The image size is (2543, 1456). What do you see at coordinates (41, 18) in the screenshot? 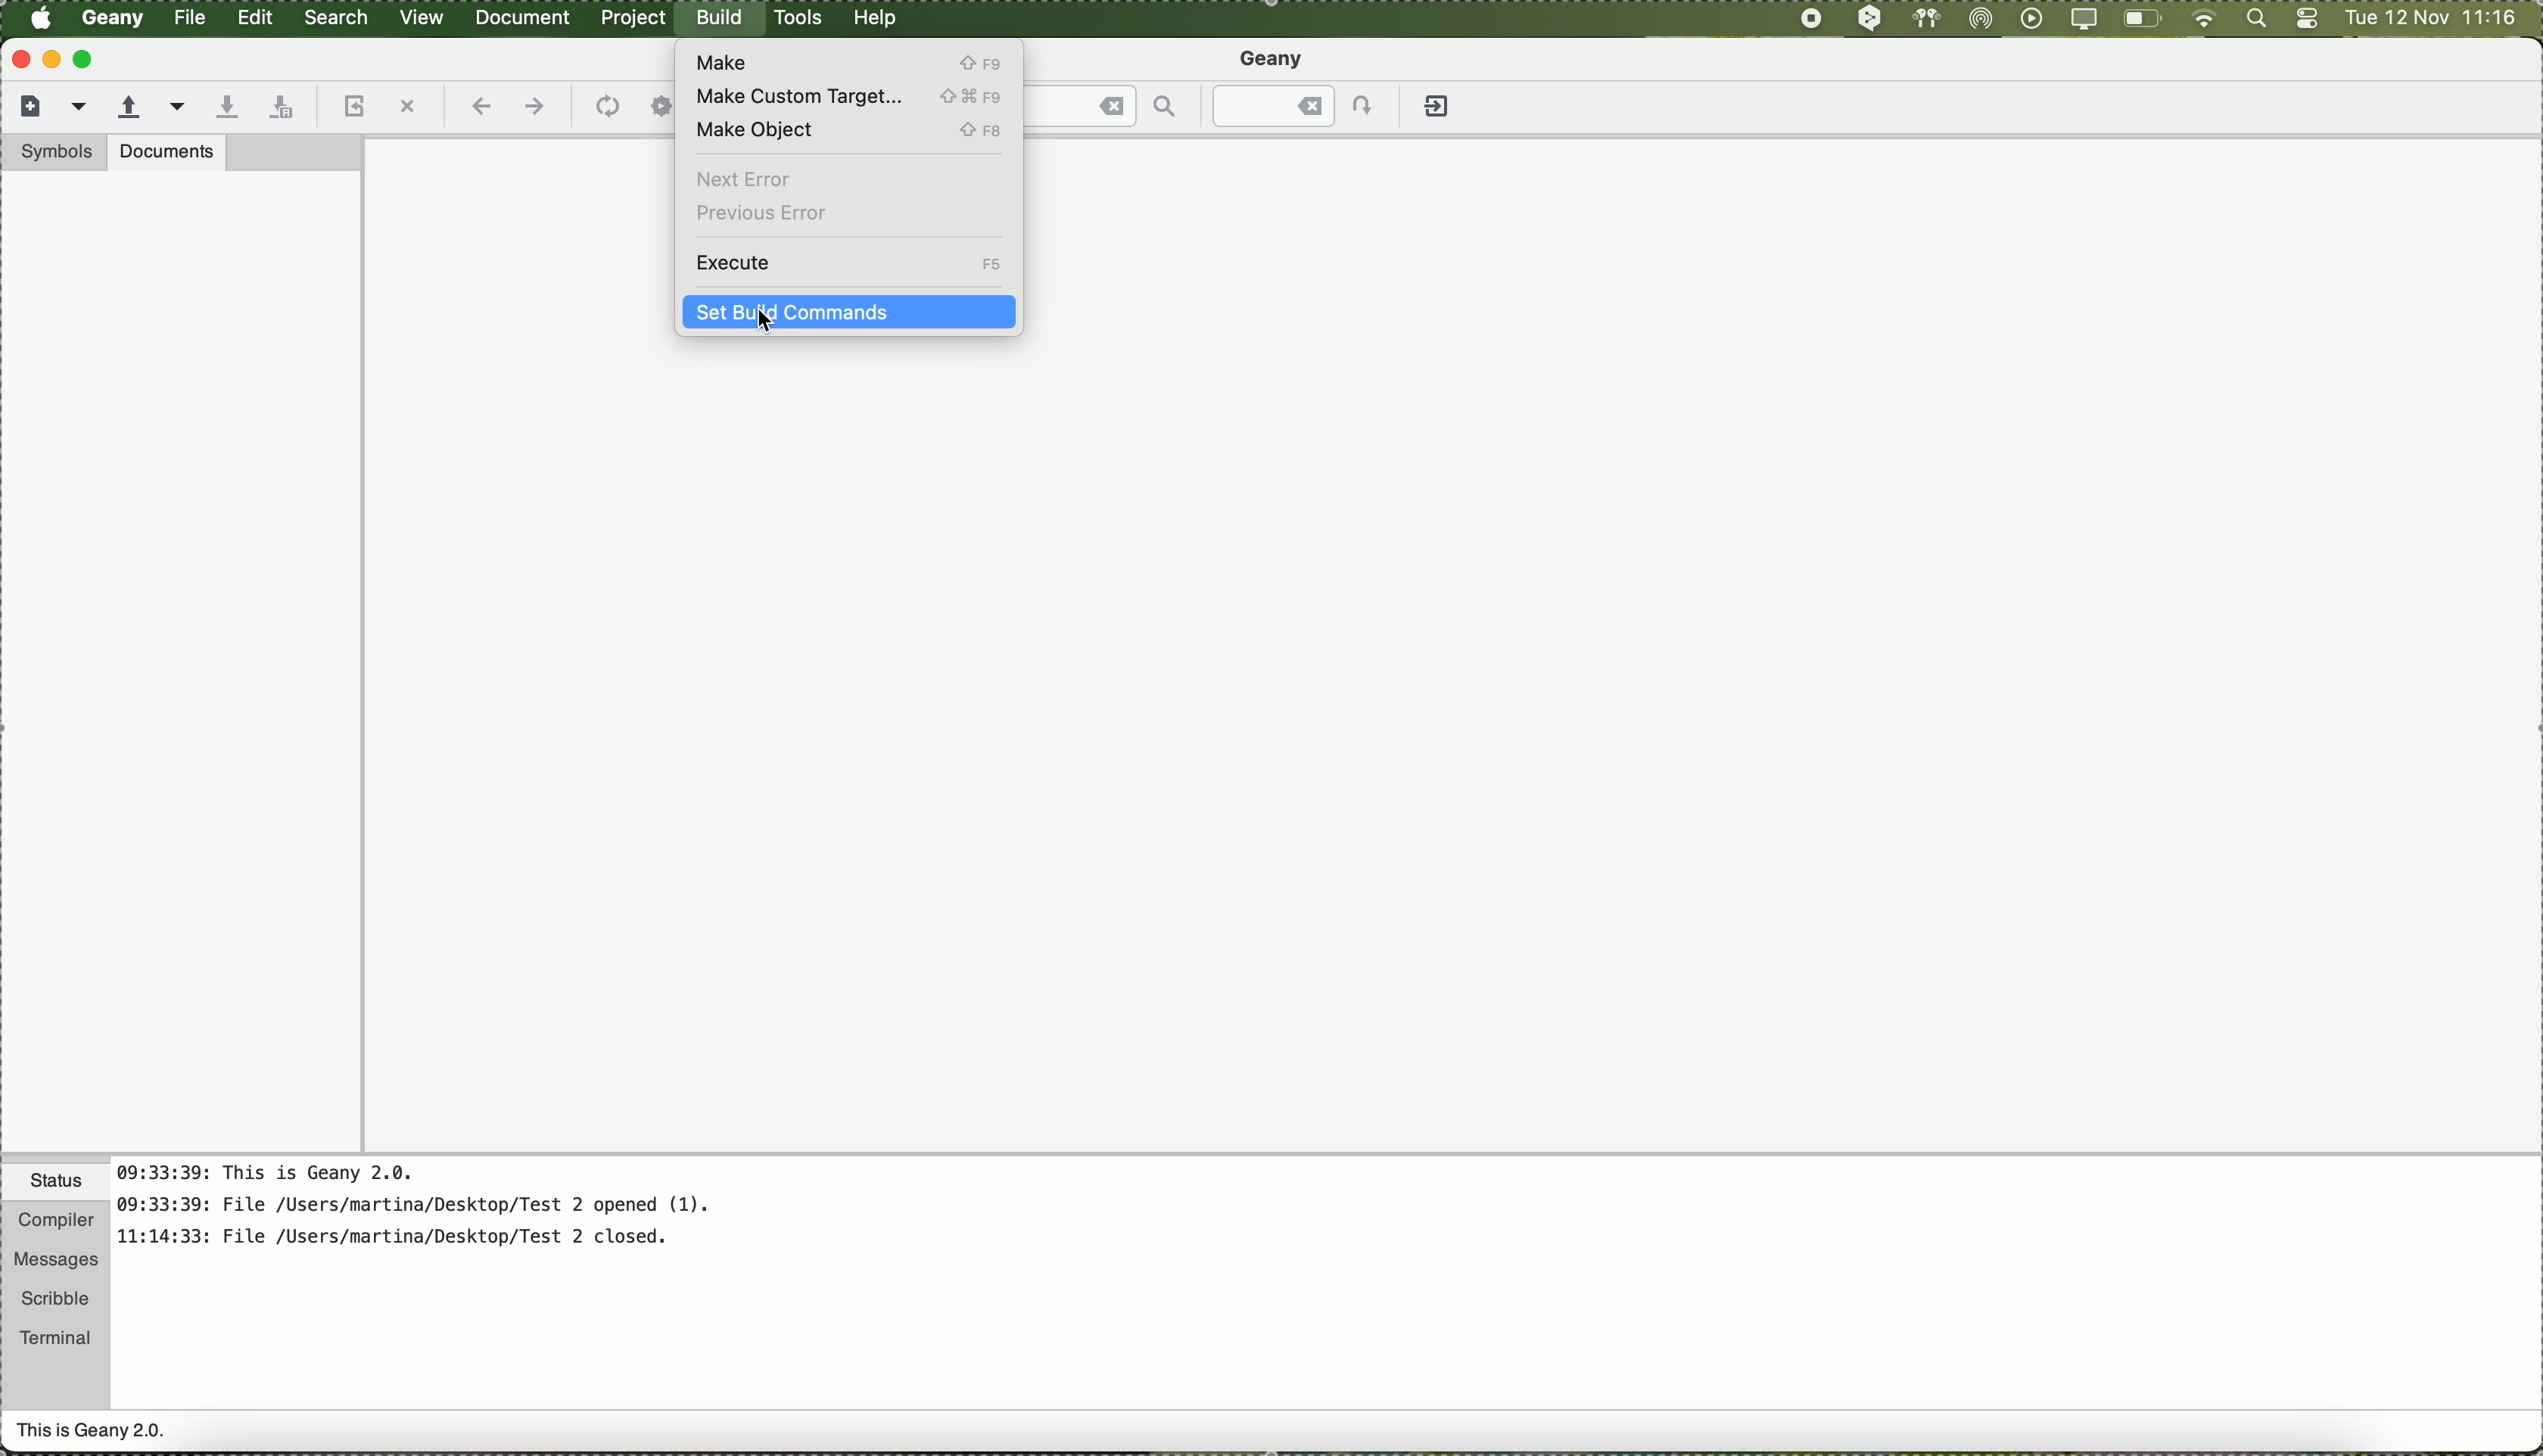
I see `Apple icon` at bounding box center [41, 18].